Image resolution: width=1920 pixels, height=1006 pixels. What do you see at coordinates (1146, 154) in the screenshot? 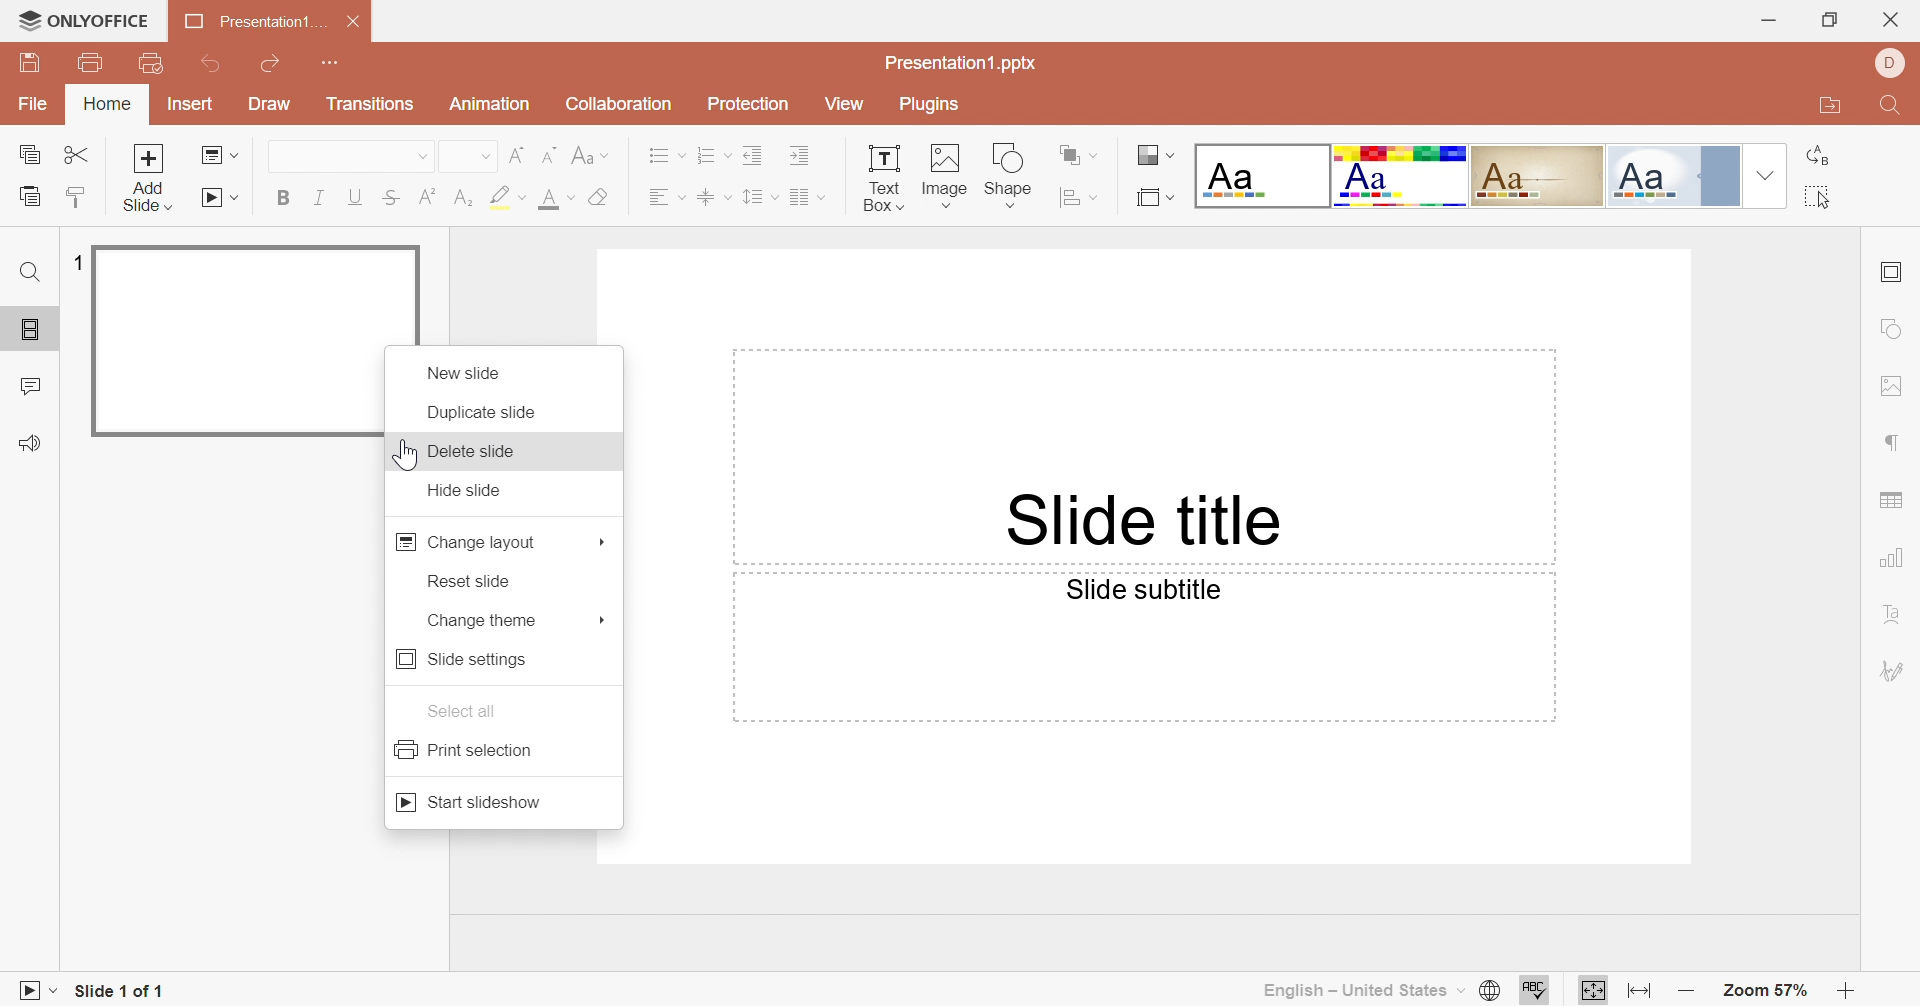
I see `Change color theme` at bounding box center [1146, 154].